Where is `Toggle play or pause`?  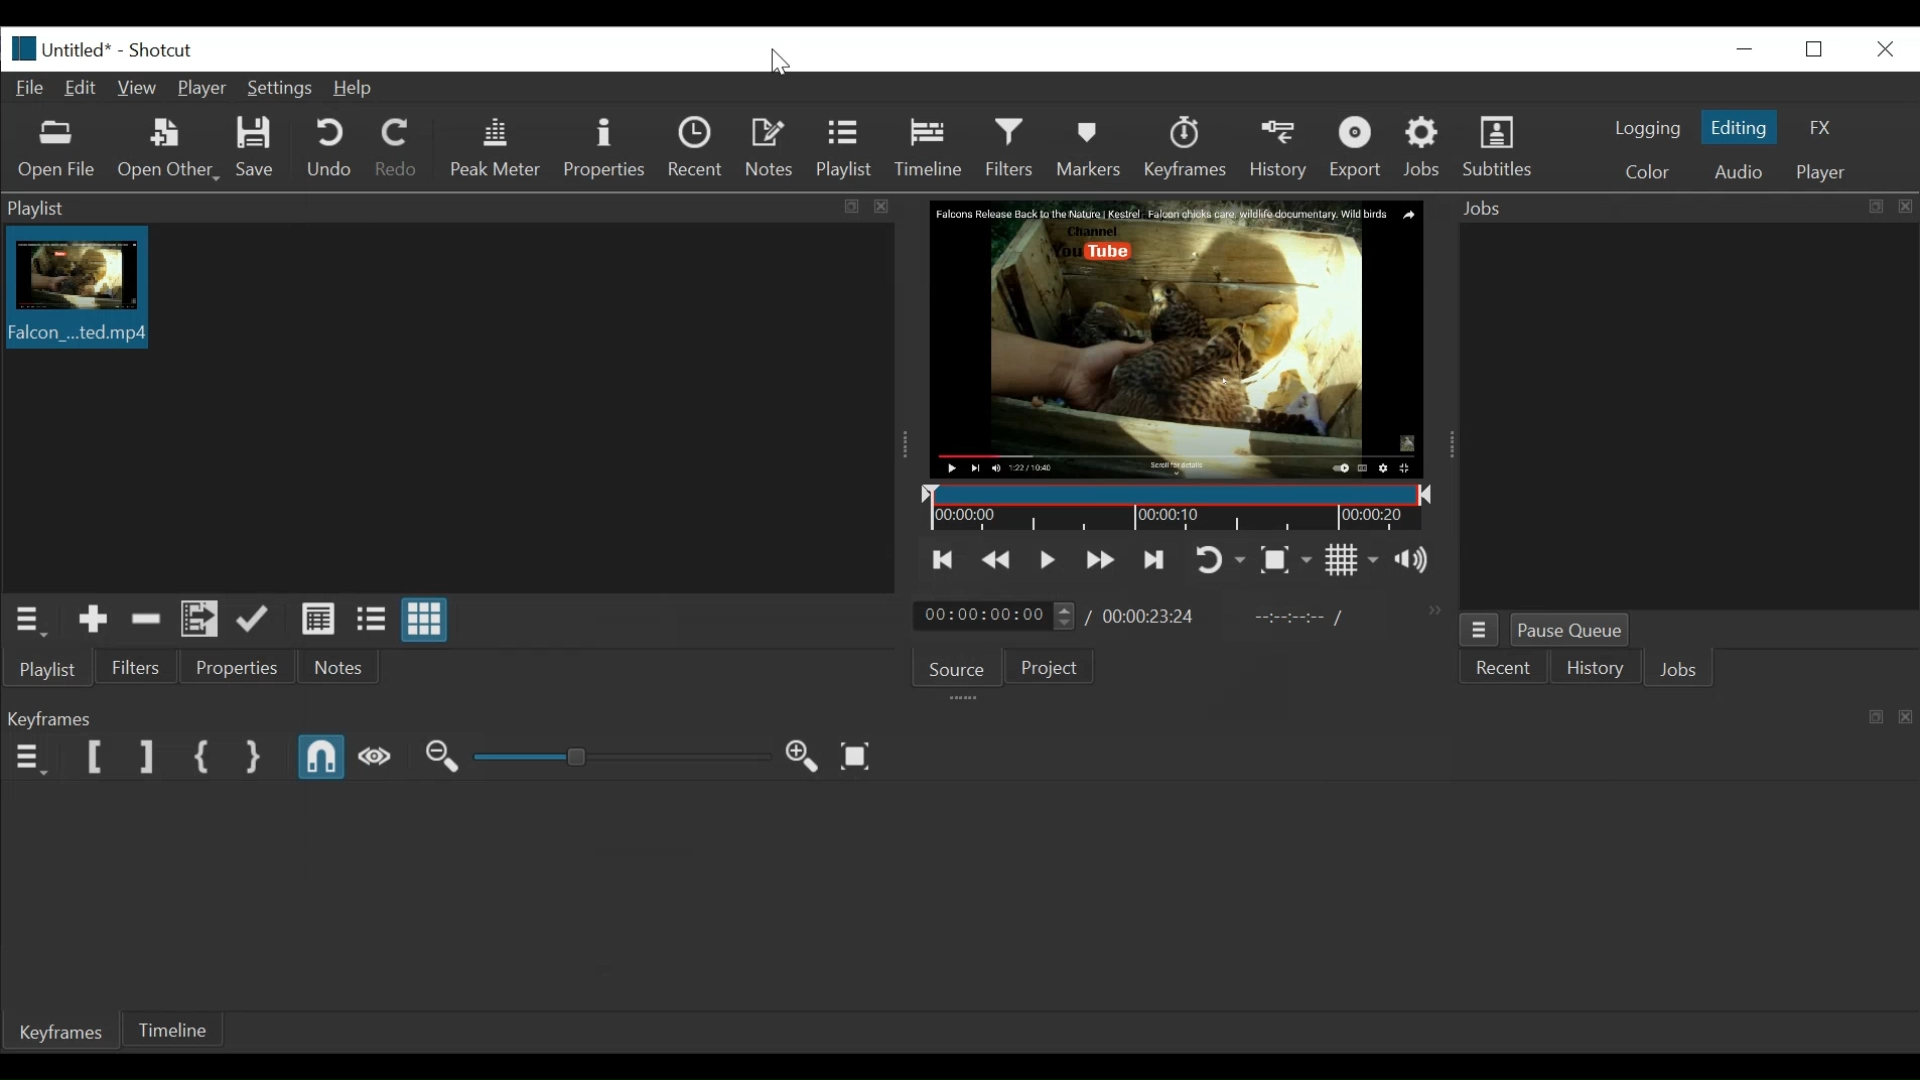
Toggle play or pause is located at coordinates (1049, 561).